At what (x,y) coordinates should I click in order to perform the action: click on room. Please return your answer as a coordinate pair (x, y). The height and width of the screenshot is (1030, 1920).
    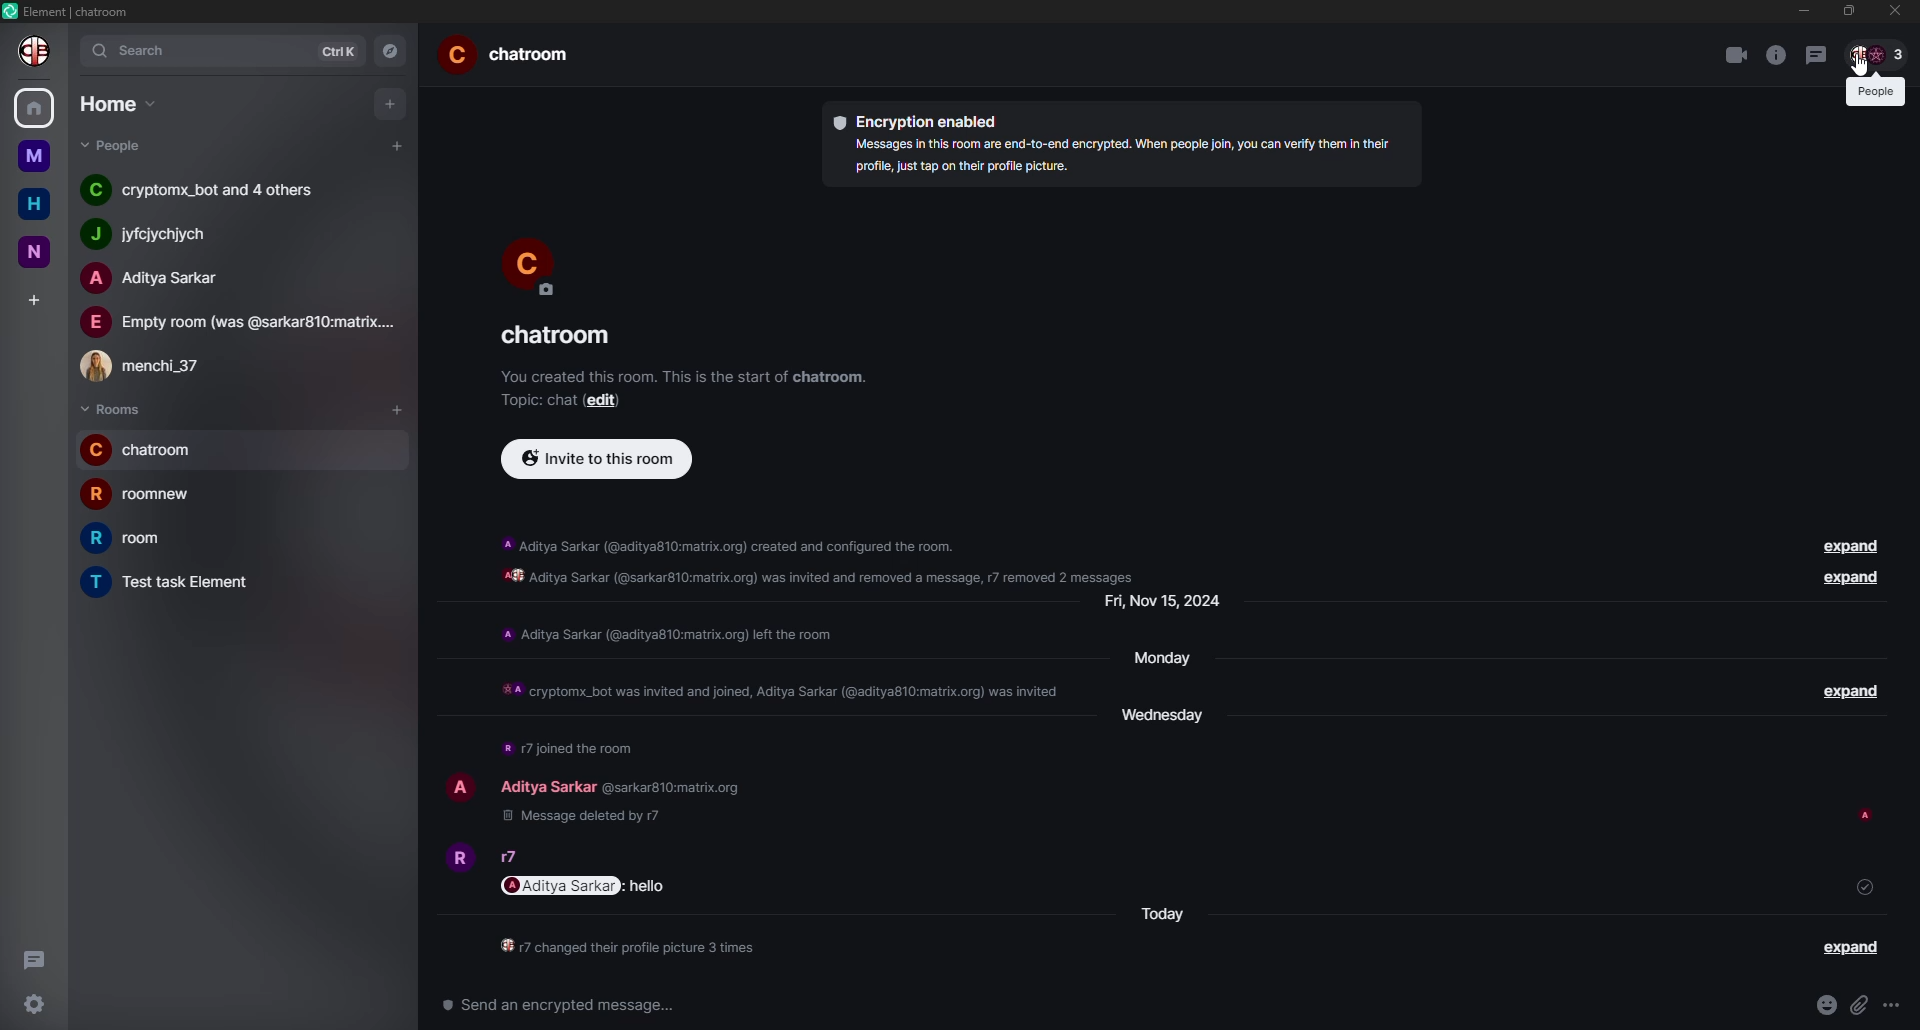
    Looking at the image, I should click on (555, 336).